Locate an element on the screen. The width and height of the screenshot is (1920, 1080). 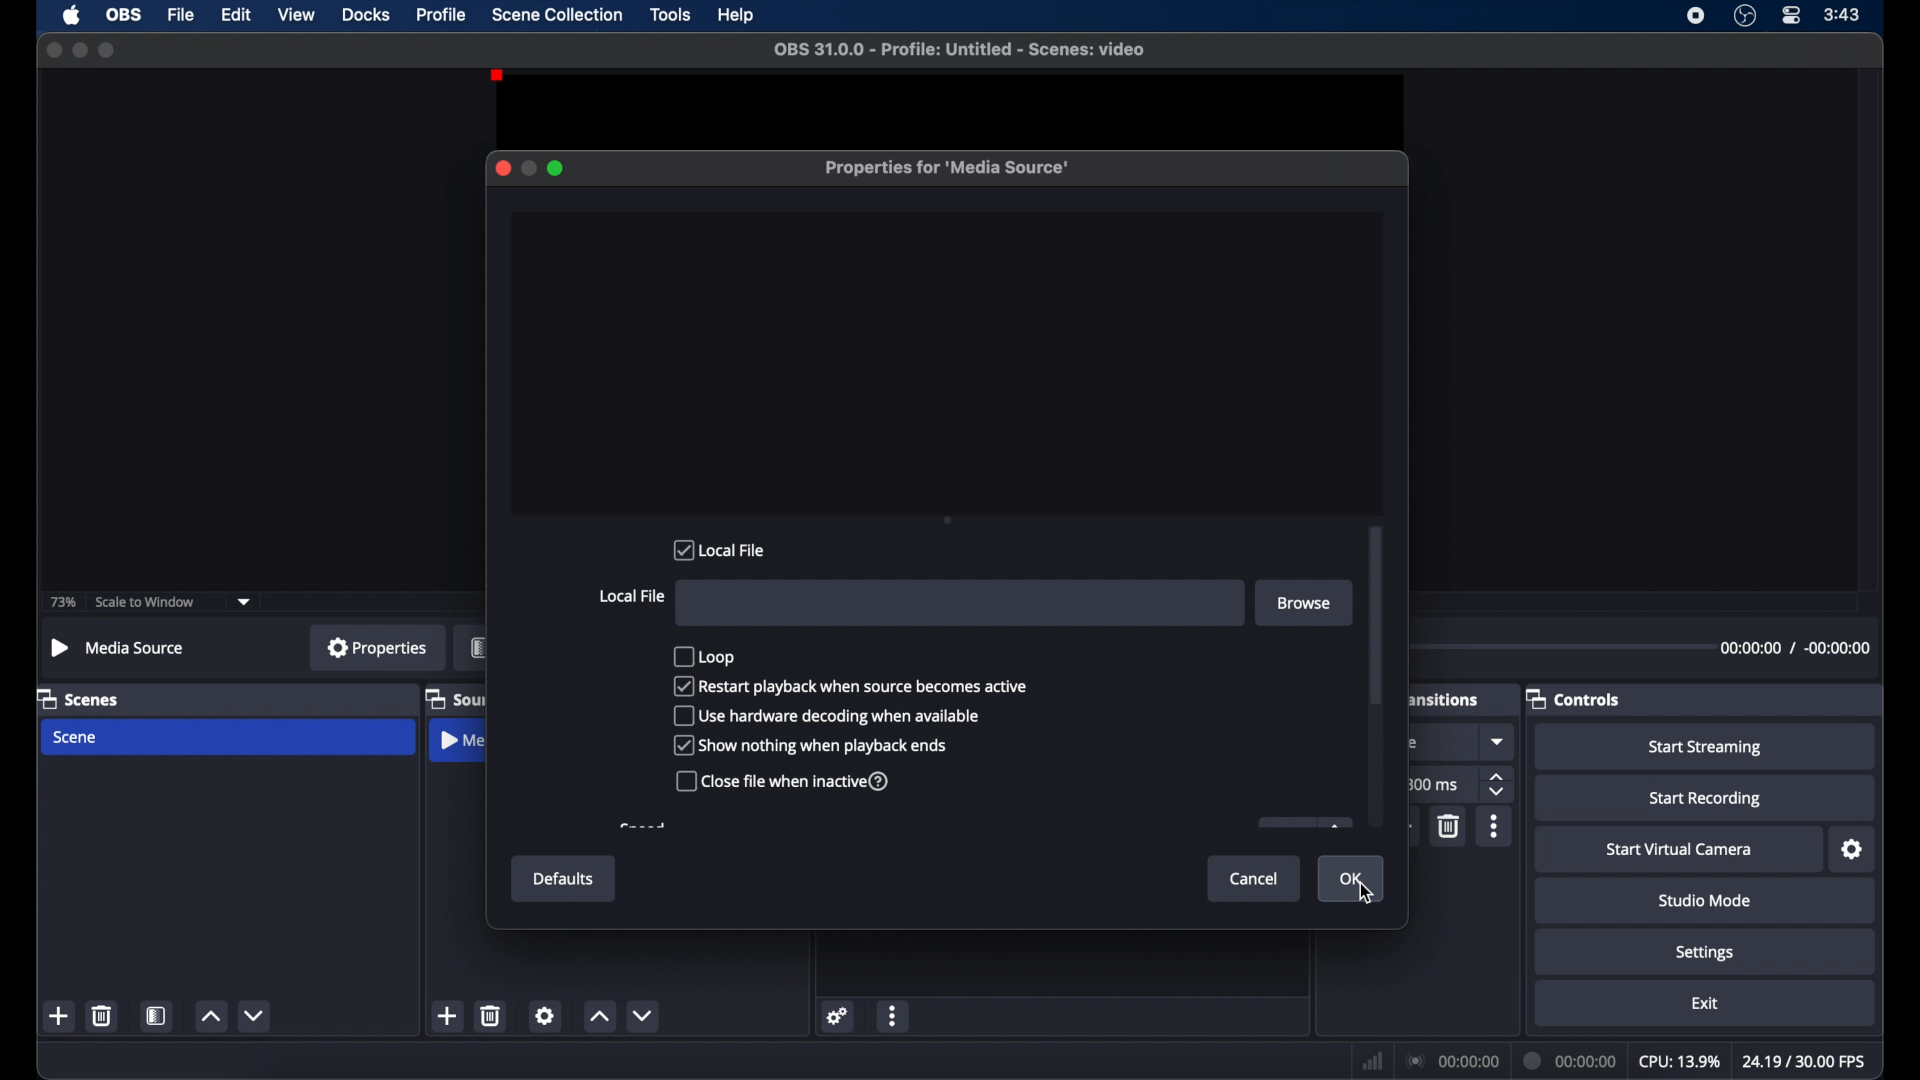
file is located at coordinates (182, 15).